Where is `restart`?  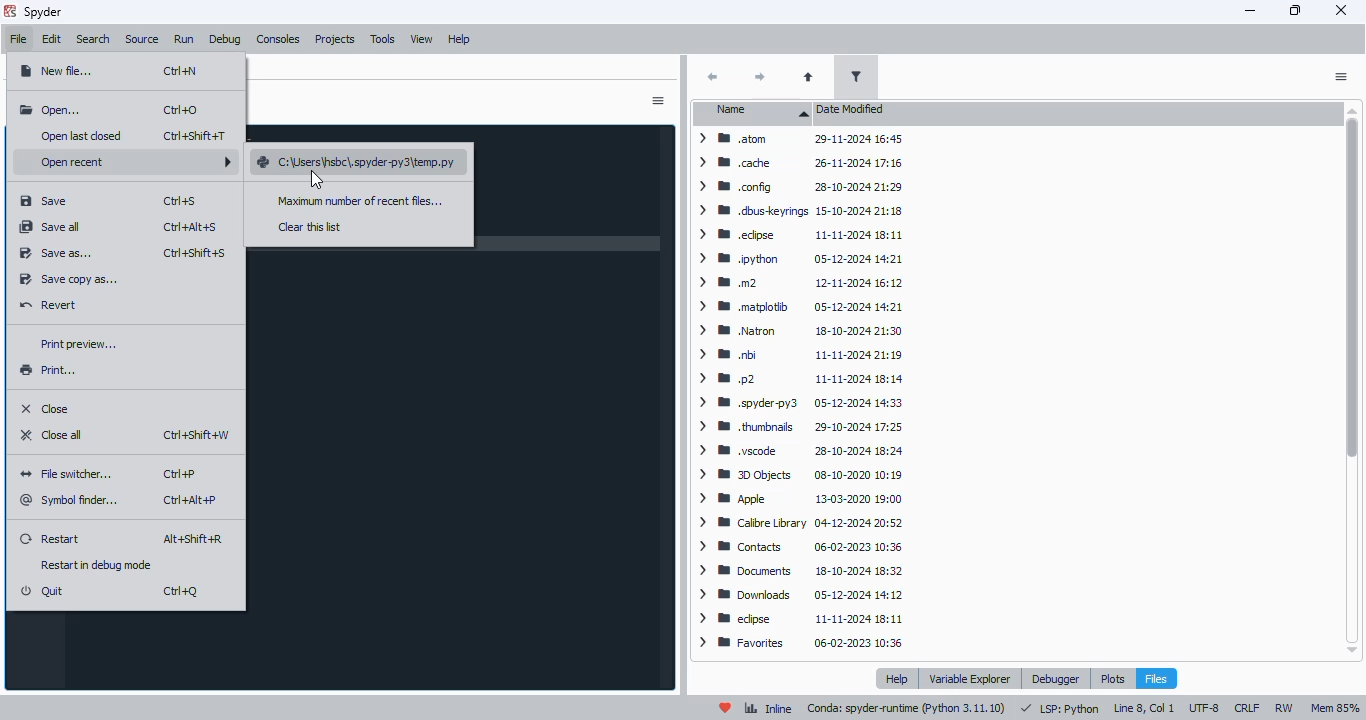
restart is located at coordinates (50, 537).